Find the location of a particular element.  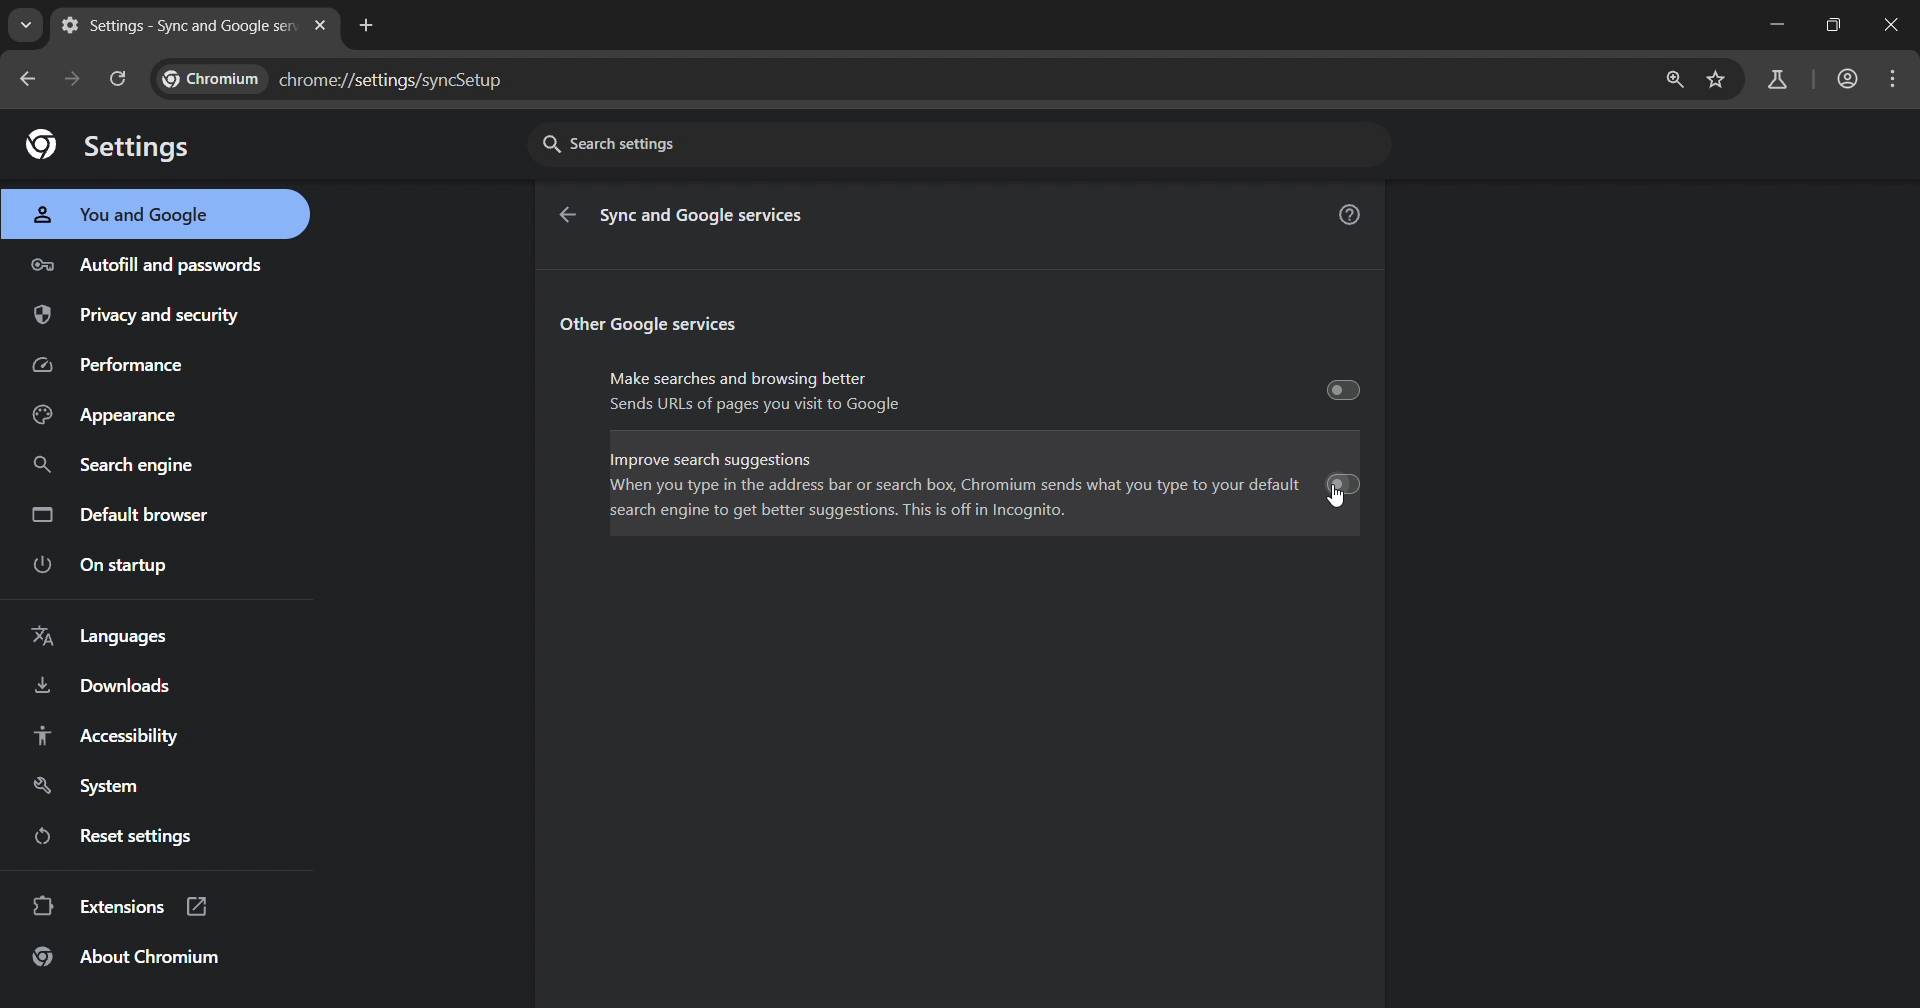

minimize is located at coordinates (1771, 25).